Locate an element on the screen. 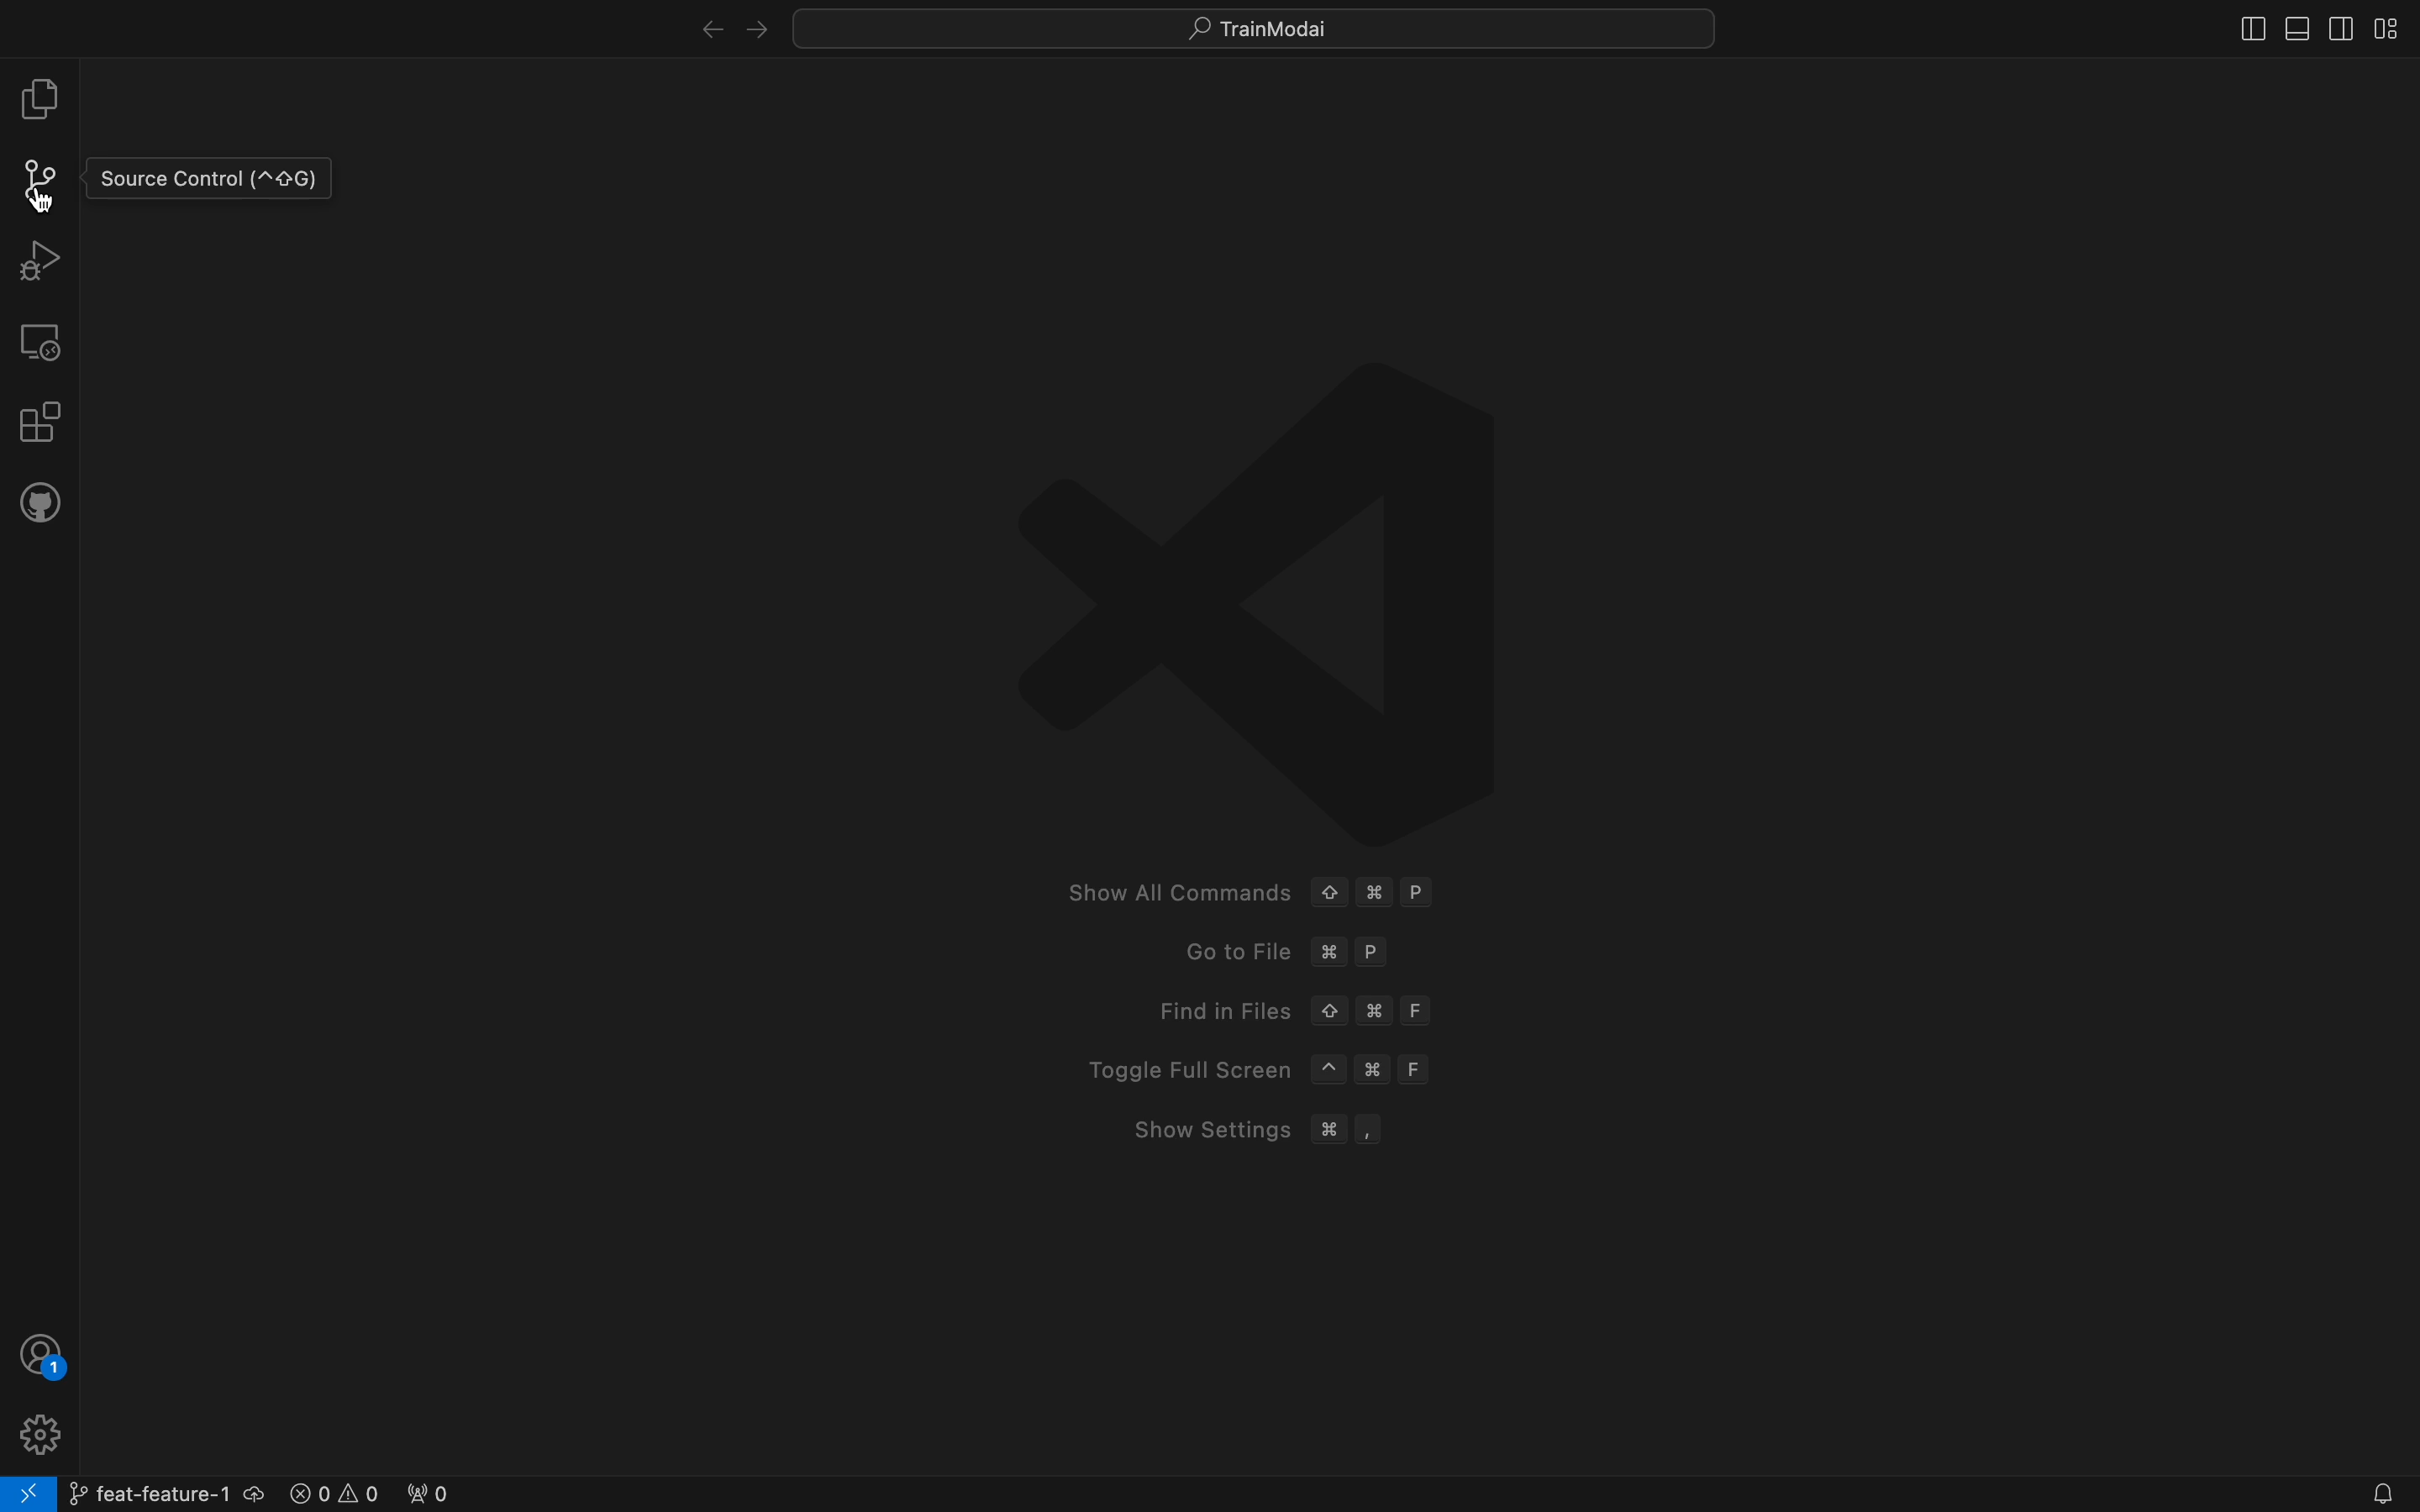 The image size is (2420, 1512). error logs is located at coordinates (371, 1490).